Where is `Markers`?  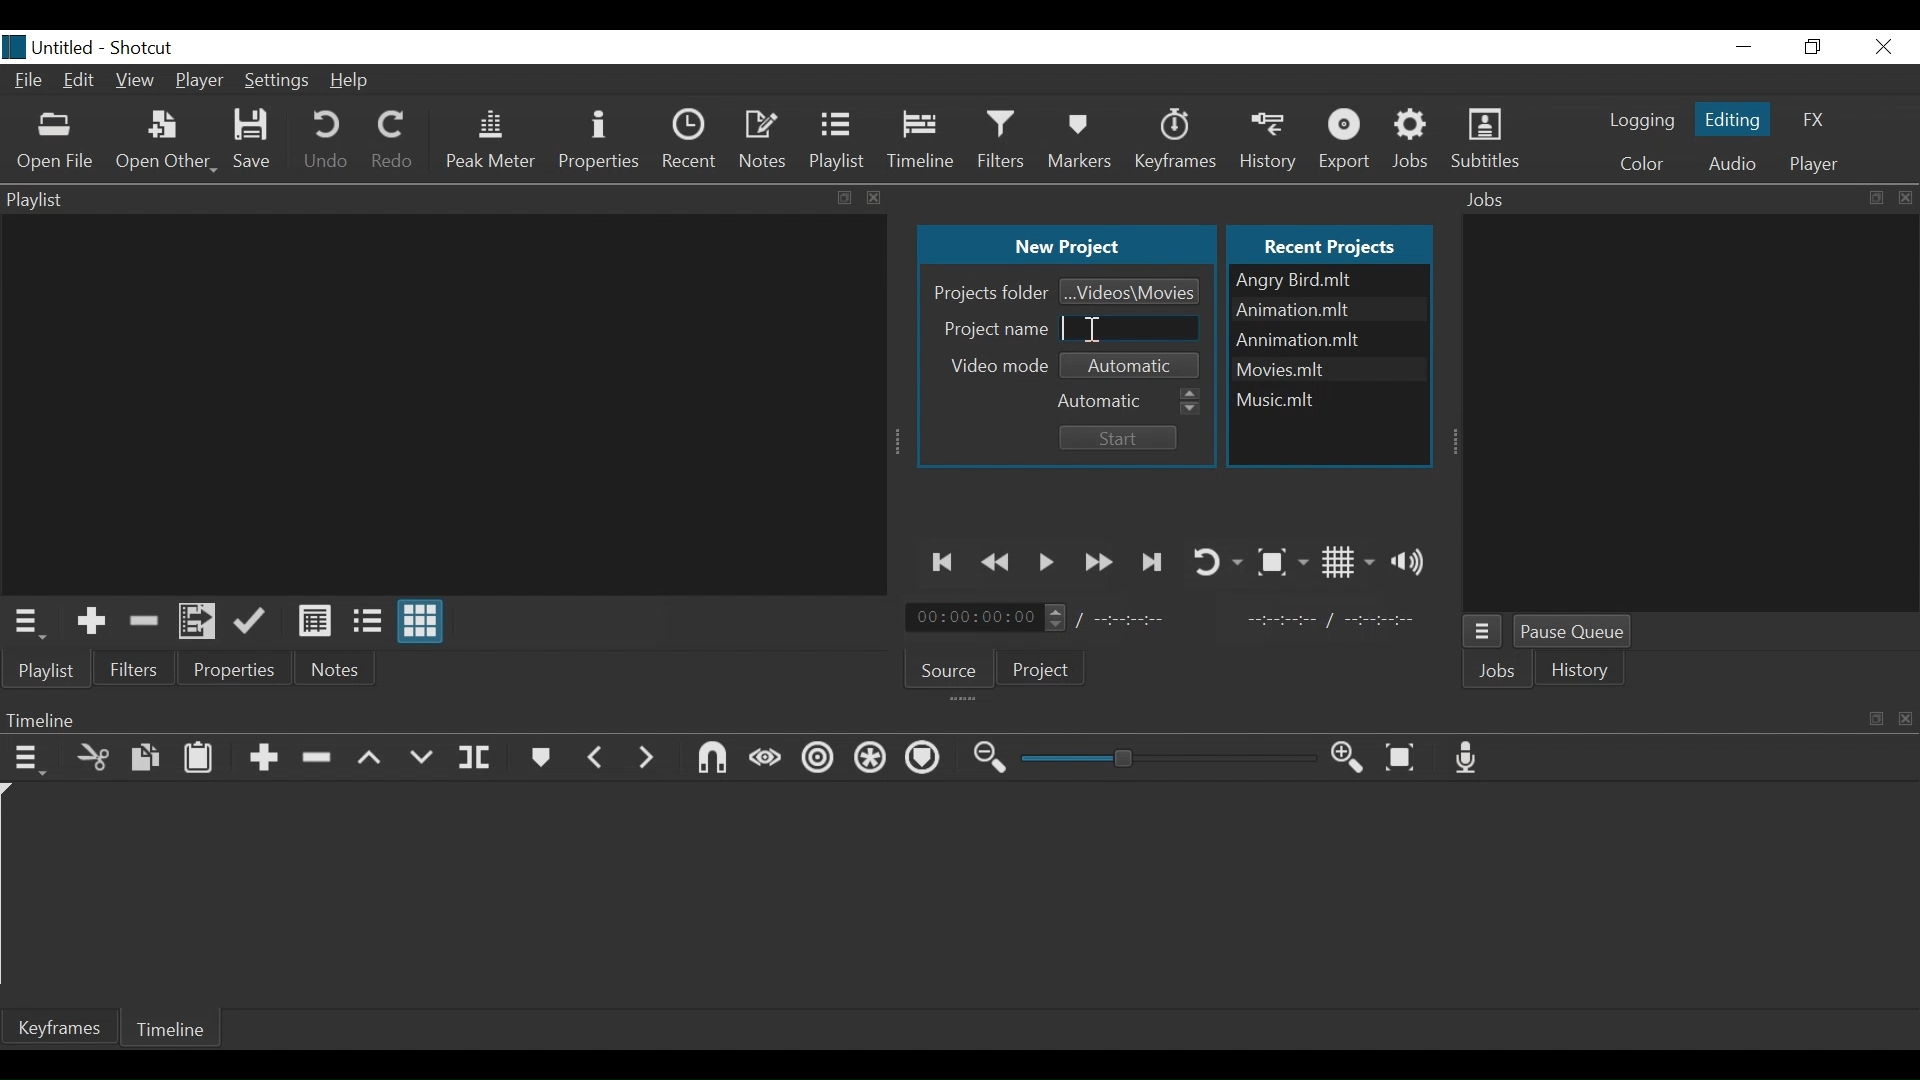 Markers is located at coordinates (542, 757).